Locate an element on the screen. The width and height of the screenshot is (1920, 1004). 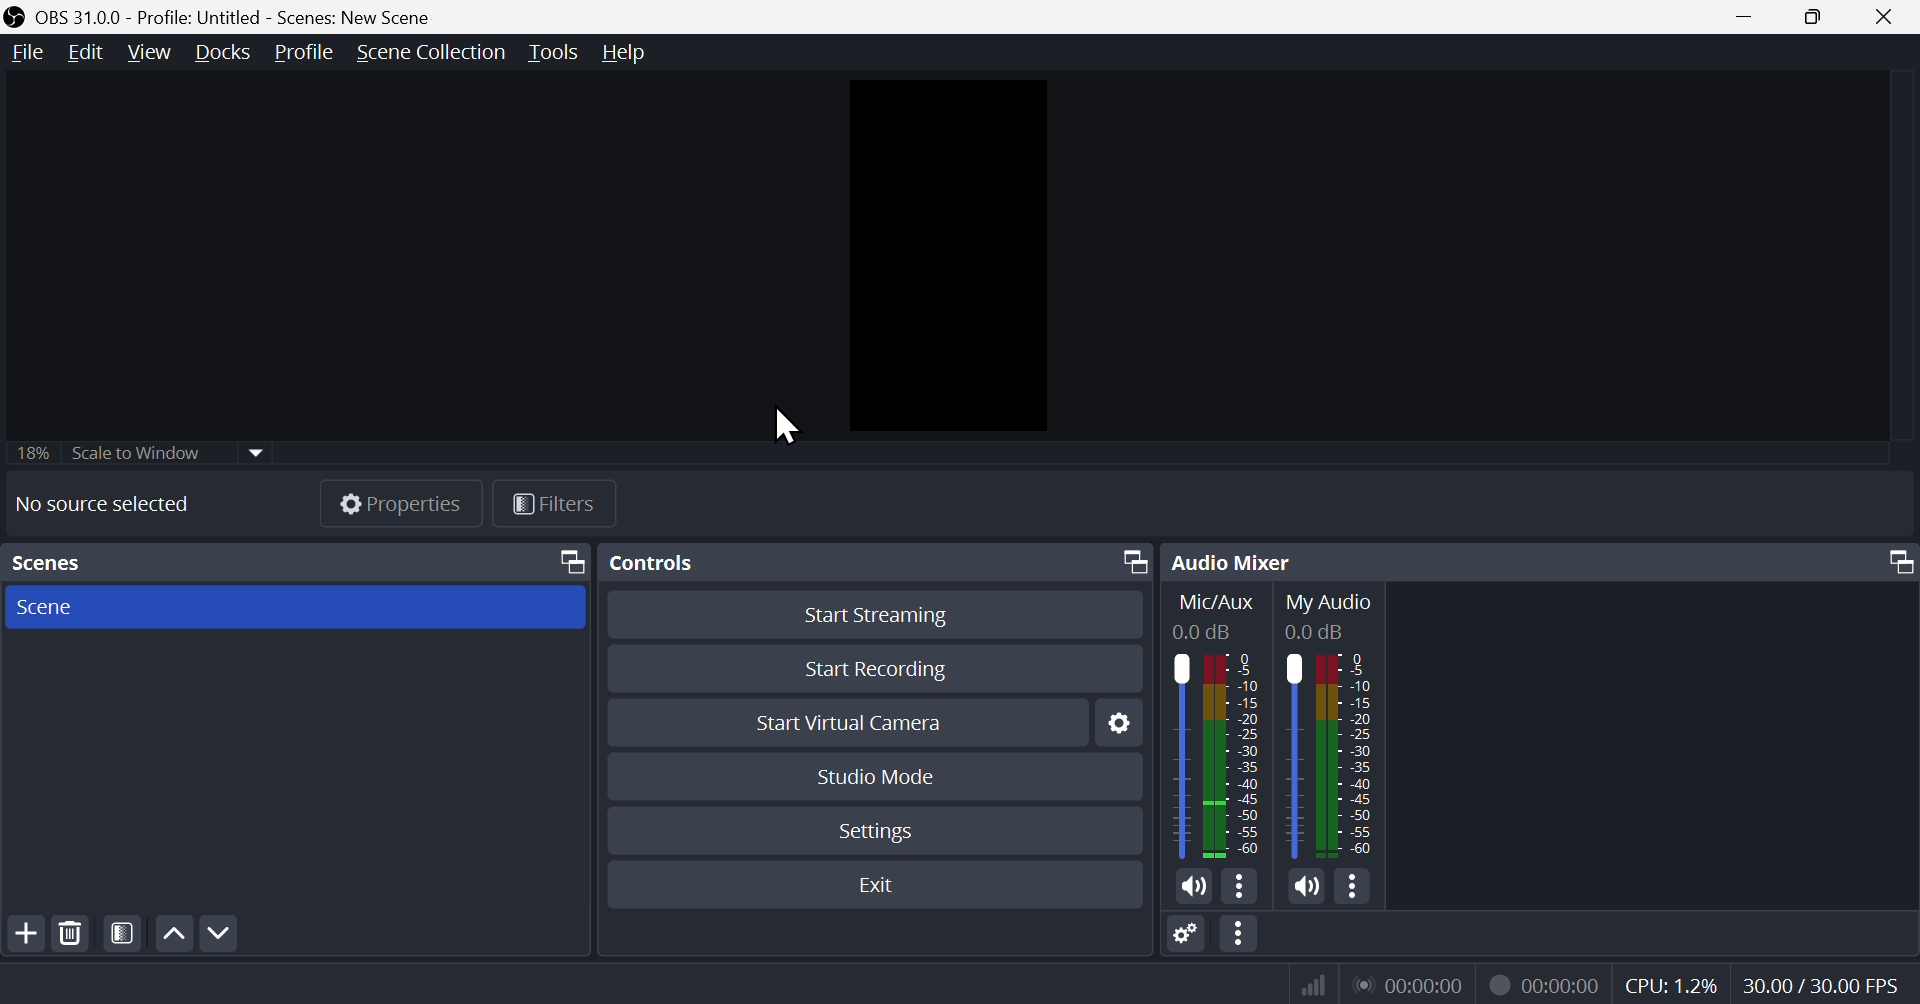
Add is located at coordinates (22, 931).